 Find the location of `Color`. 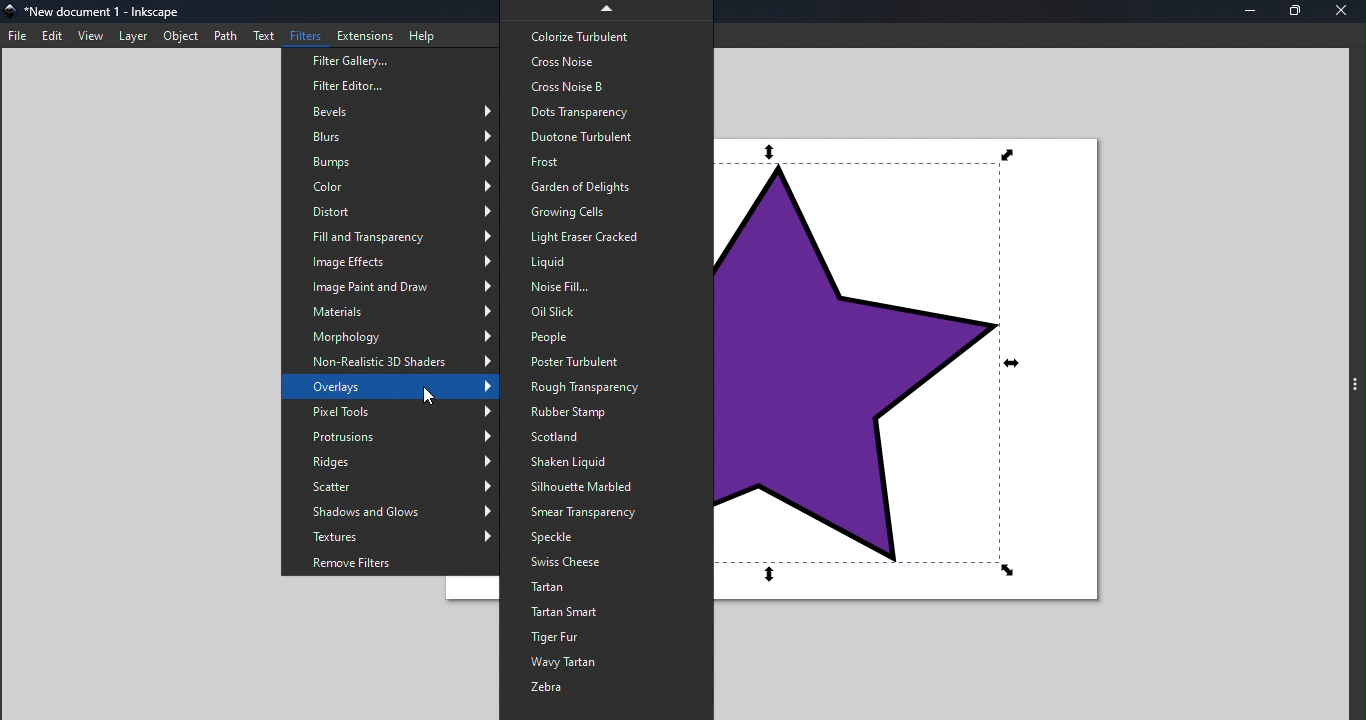

Color is located at coordinates (389, 186).